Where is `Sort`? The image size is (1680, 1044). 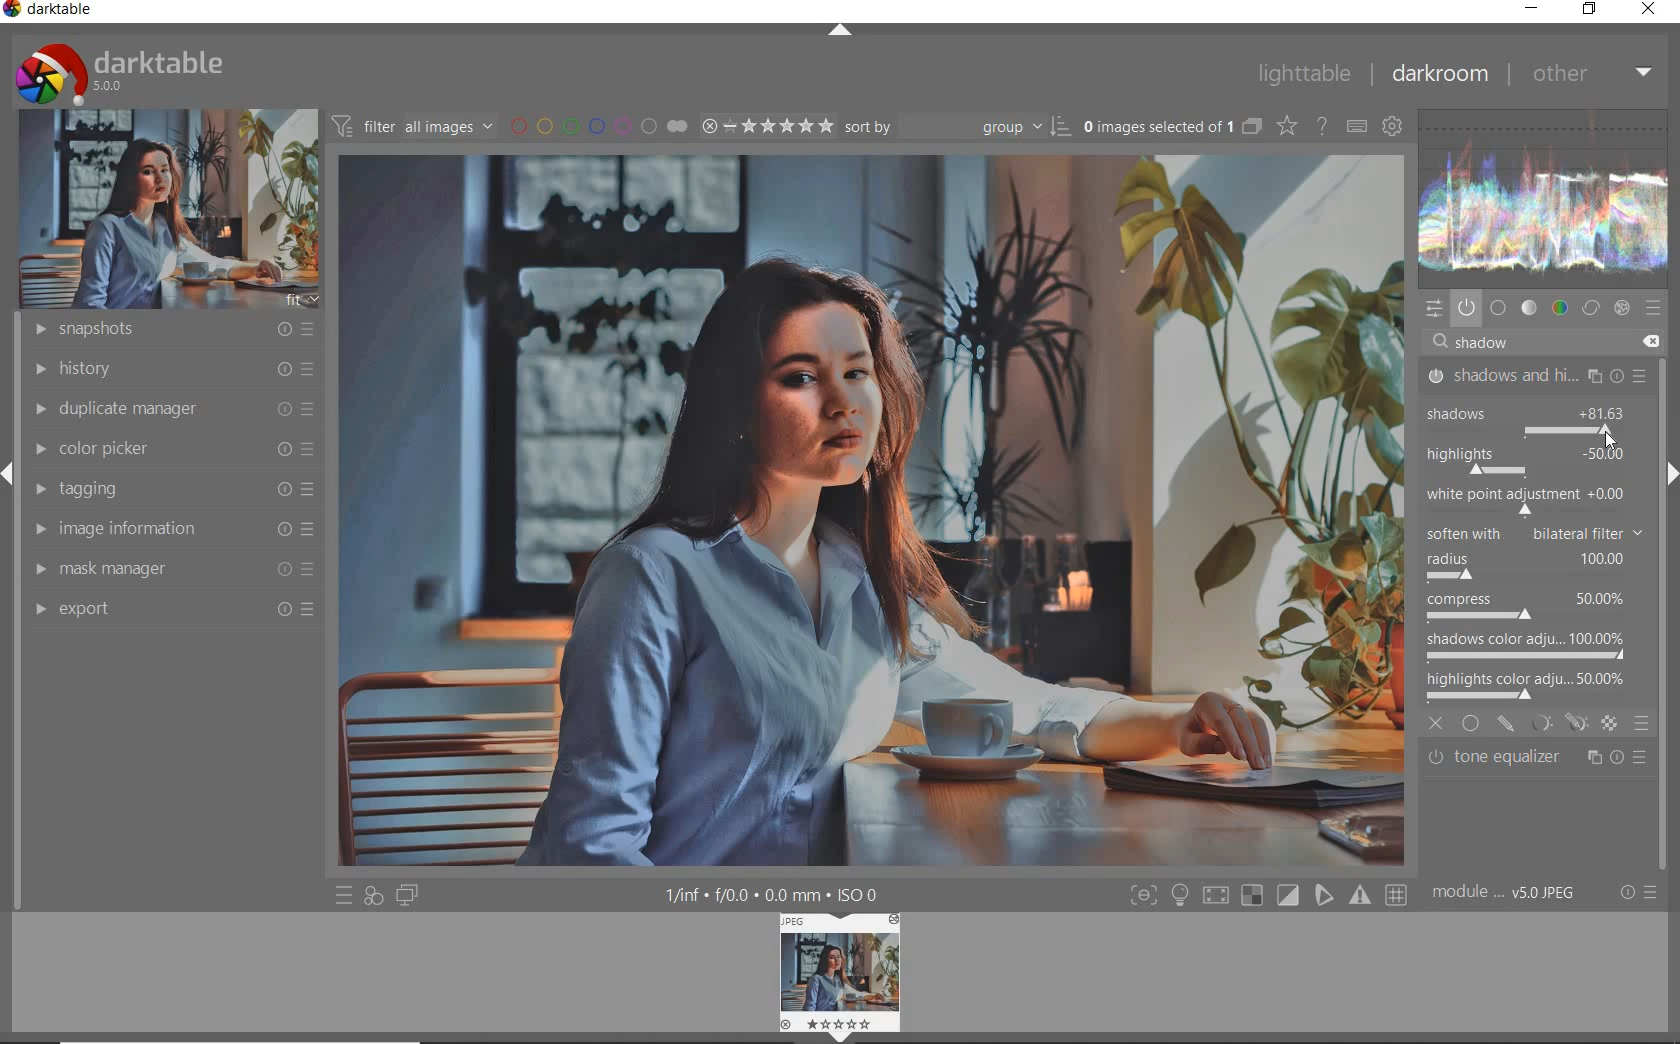 Sort is located at coordinates (959, 125).